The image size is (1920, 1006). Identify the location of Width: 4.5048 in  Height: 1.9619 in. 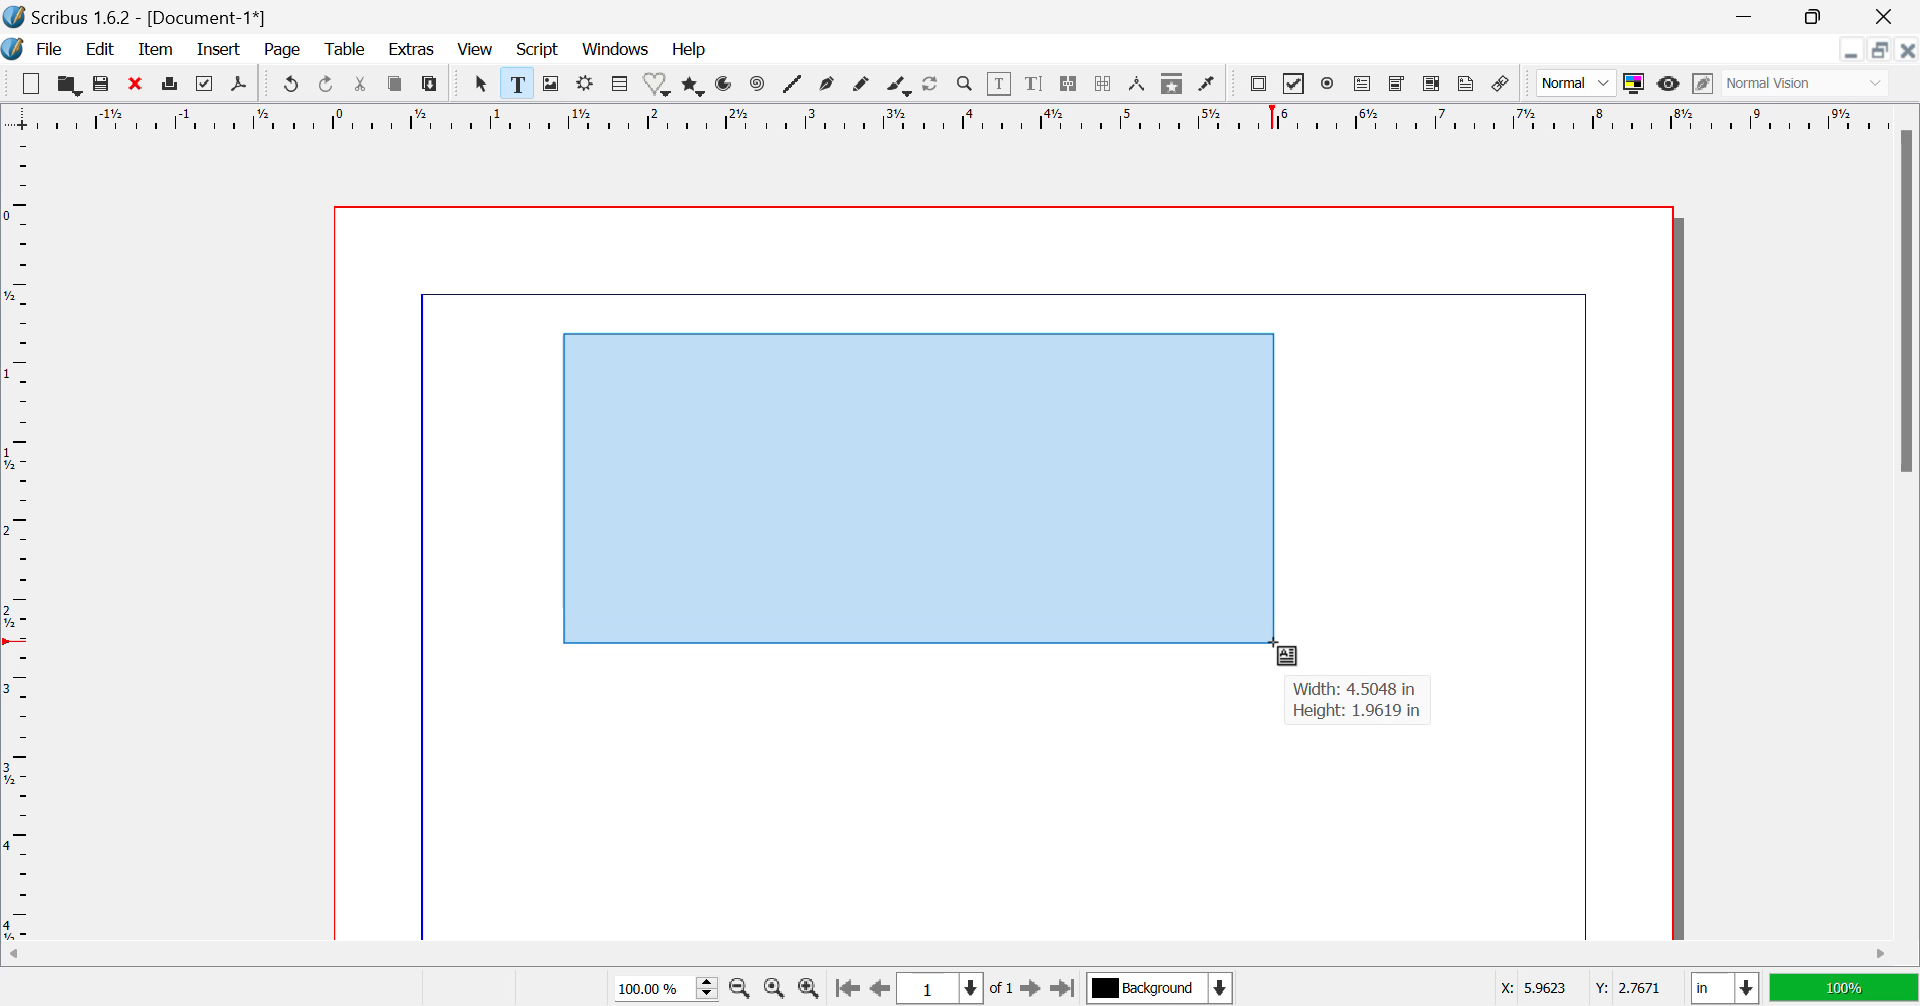
(1357, 700).